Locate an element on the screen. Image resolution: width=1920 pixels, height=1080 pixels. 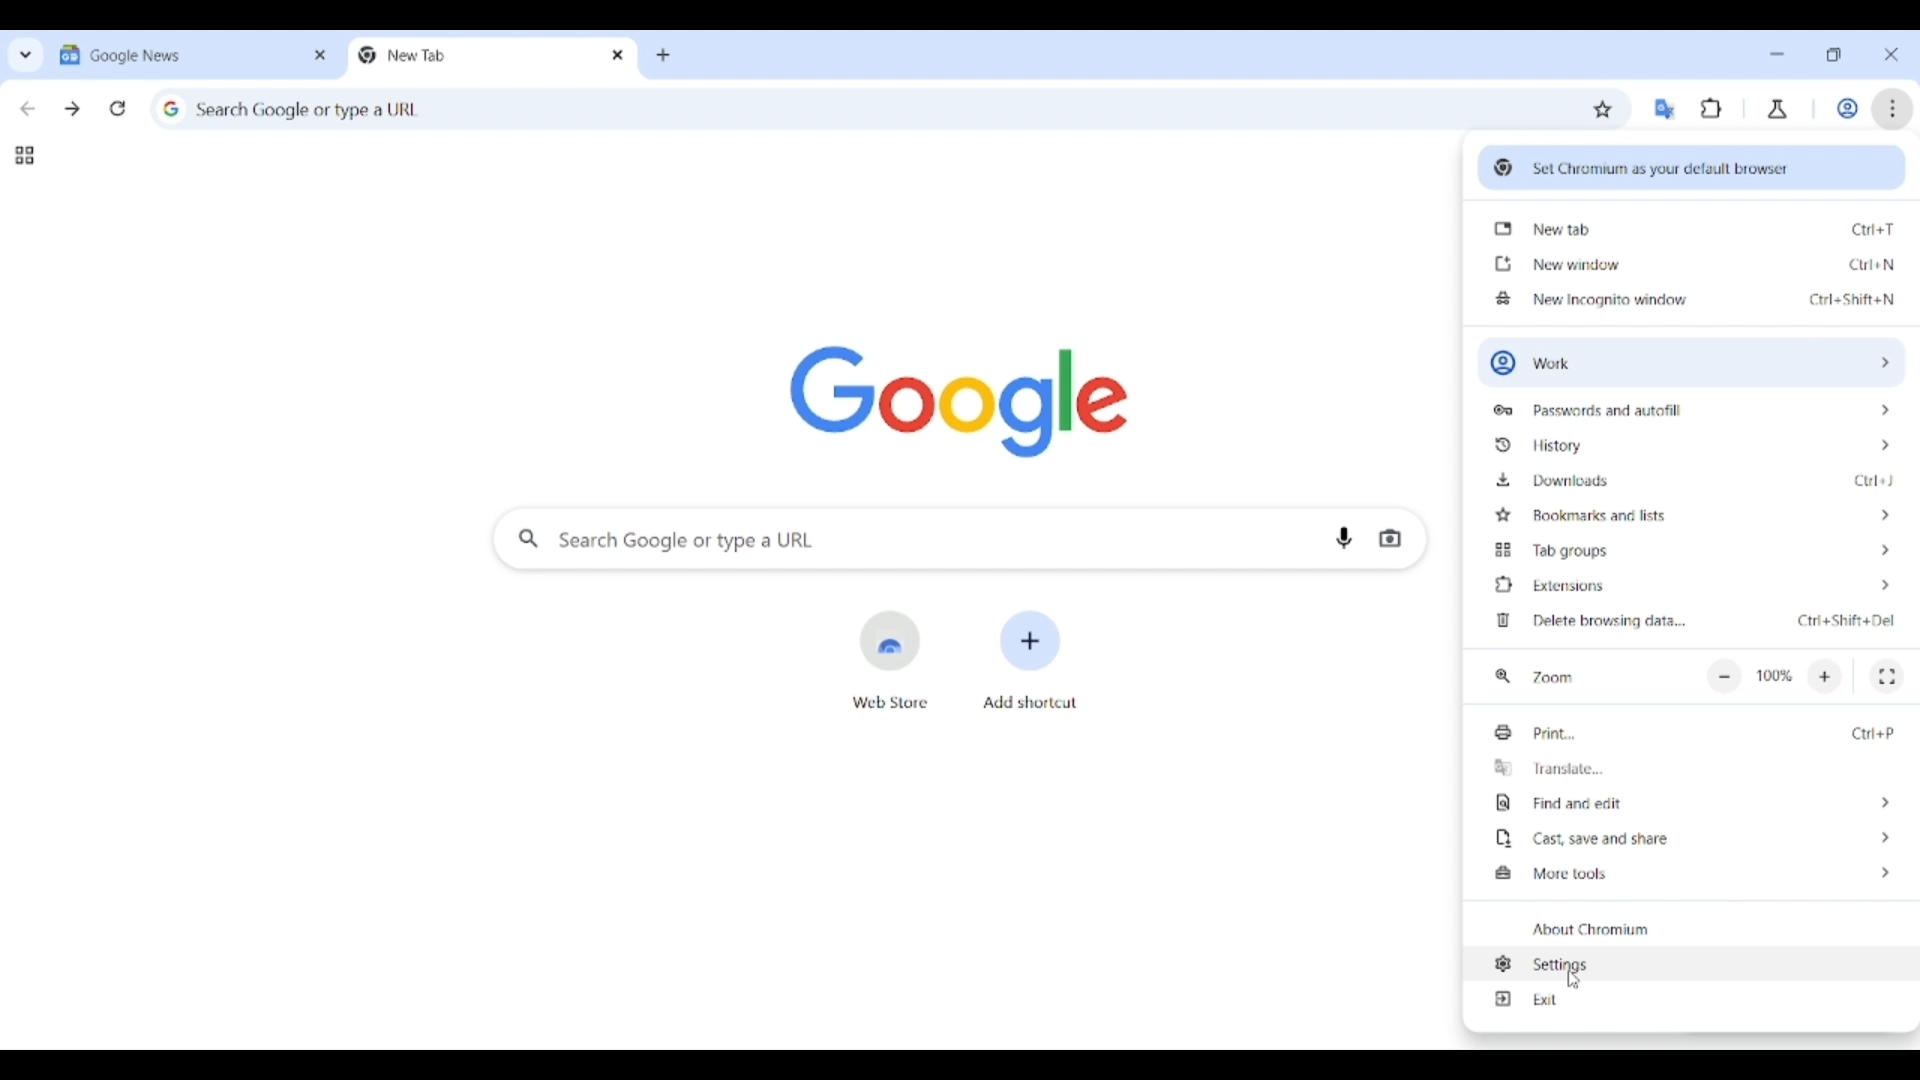
Fullscreen is located at coordinates (1888, 677).